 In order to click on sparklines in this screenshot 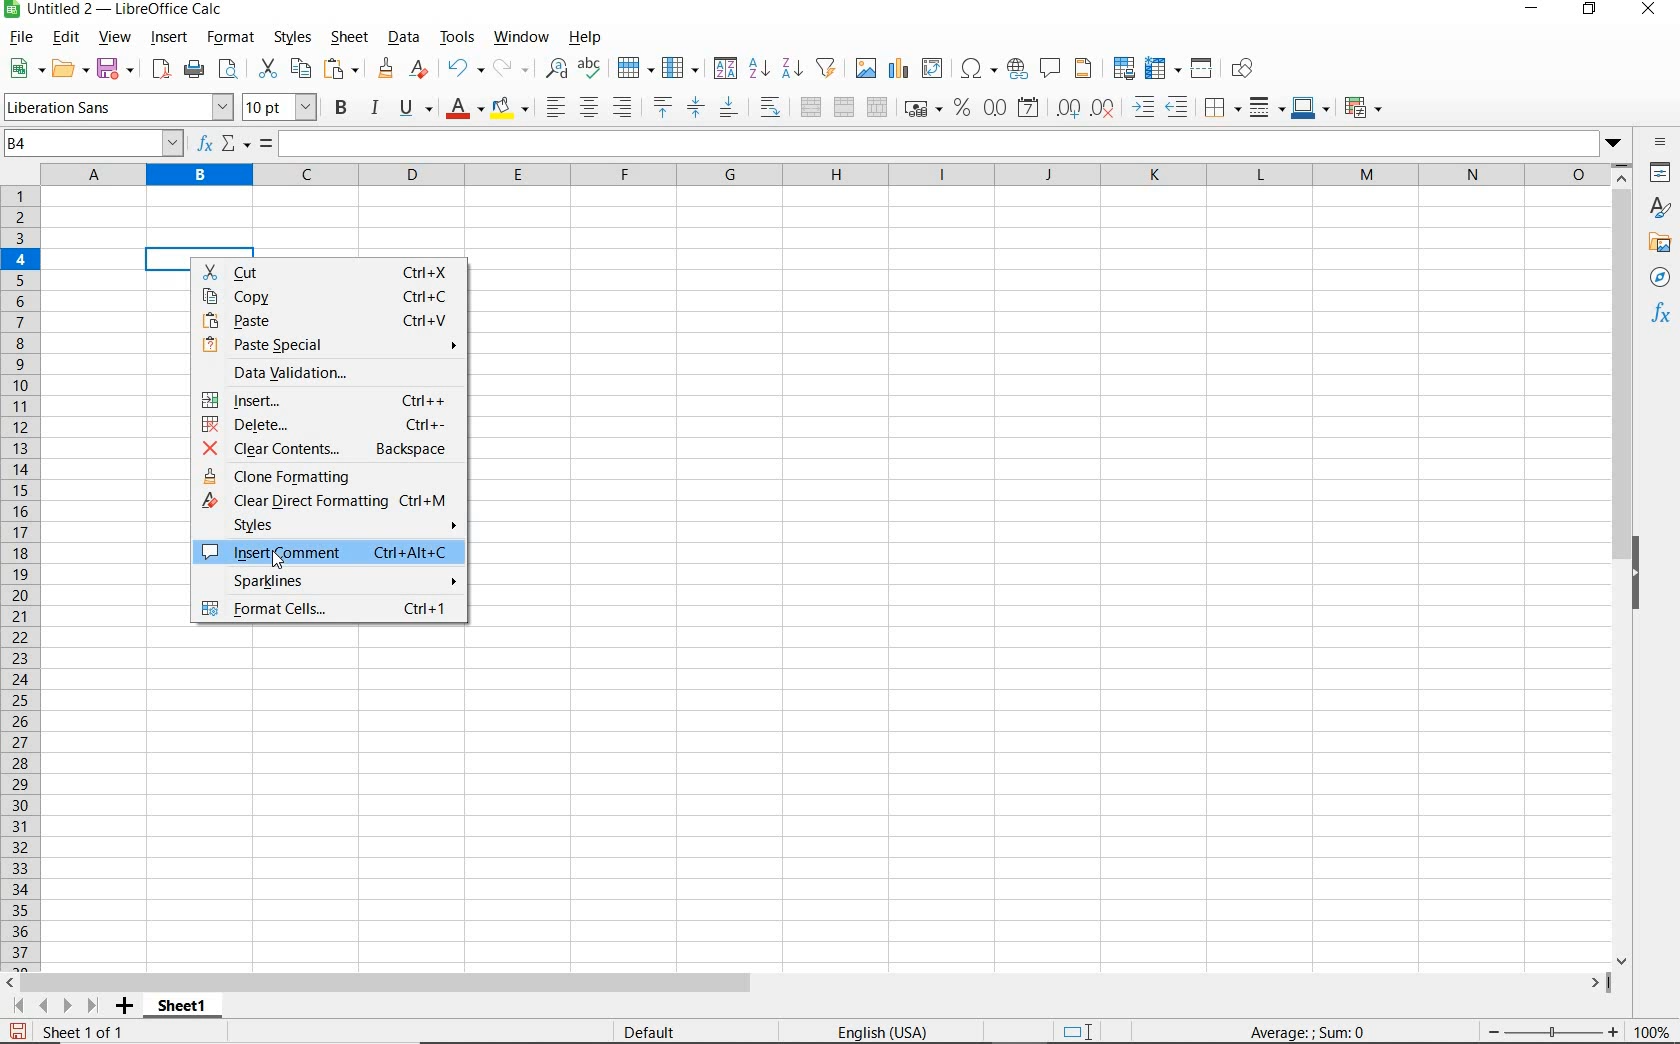, I will do `click(331, 582)`.